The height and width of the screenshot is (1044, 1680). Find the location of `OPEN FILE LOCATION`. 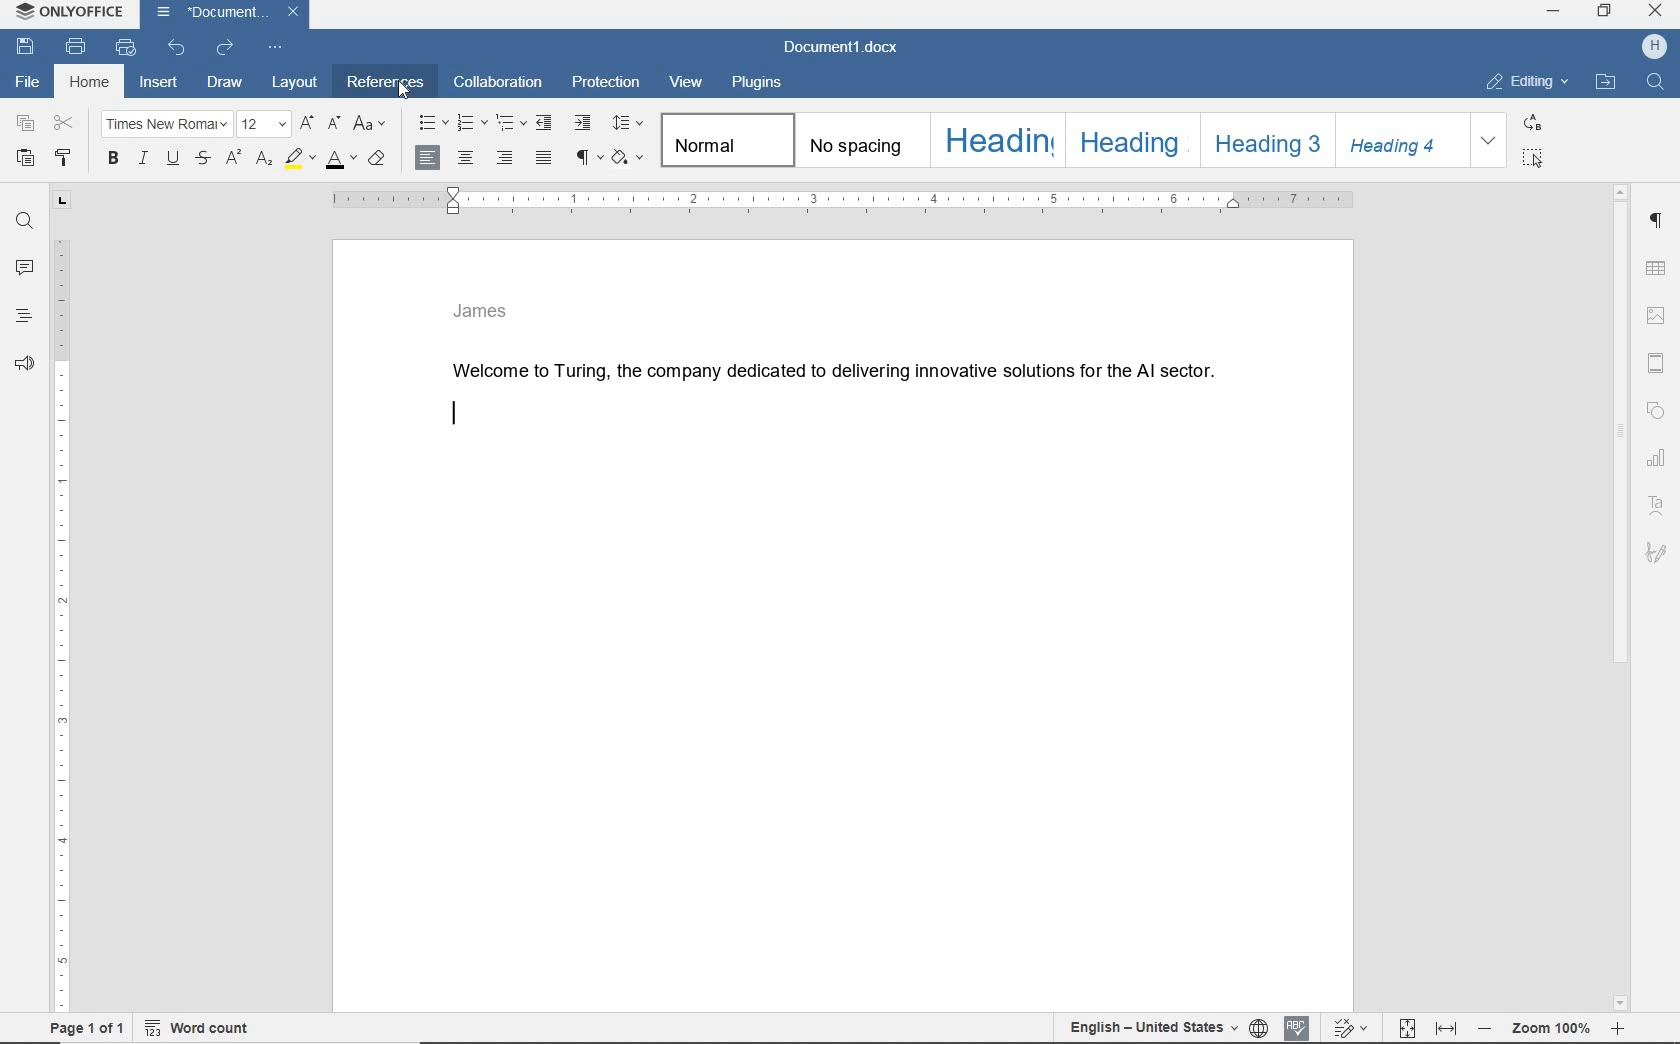

OPEN FILE LOCATION is located at coordinates (1606, 83).